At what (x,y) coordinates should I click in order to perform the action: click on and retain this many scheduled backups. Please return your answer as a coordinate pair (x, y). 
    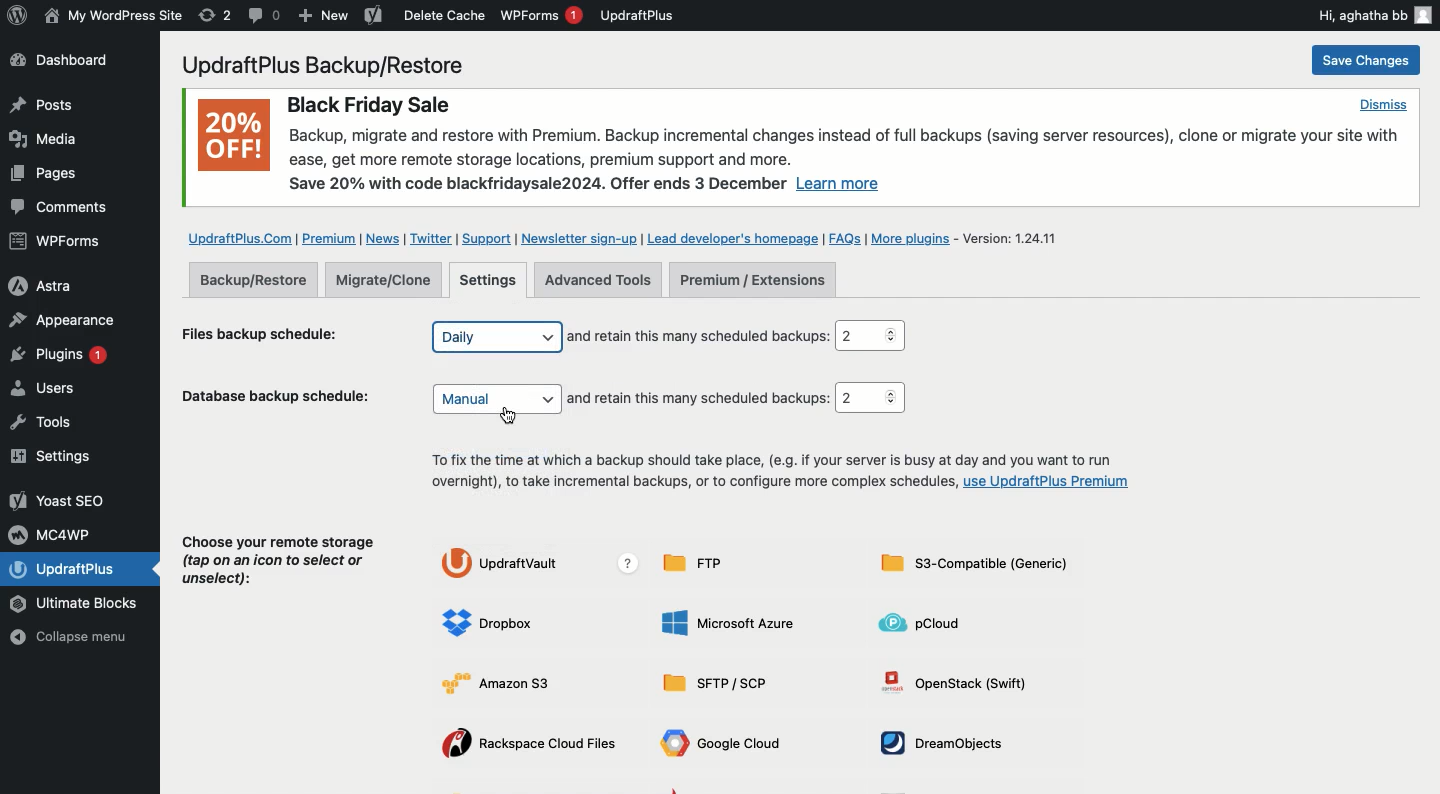
    Looking at the image, I should click on (698, 336).